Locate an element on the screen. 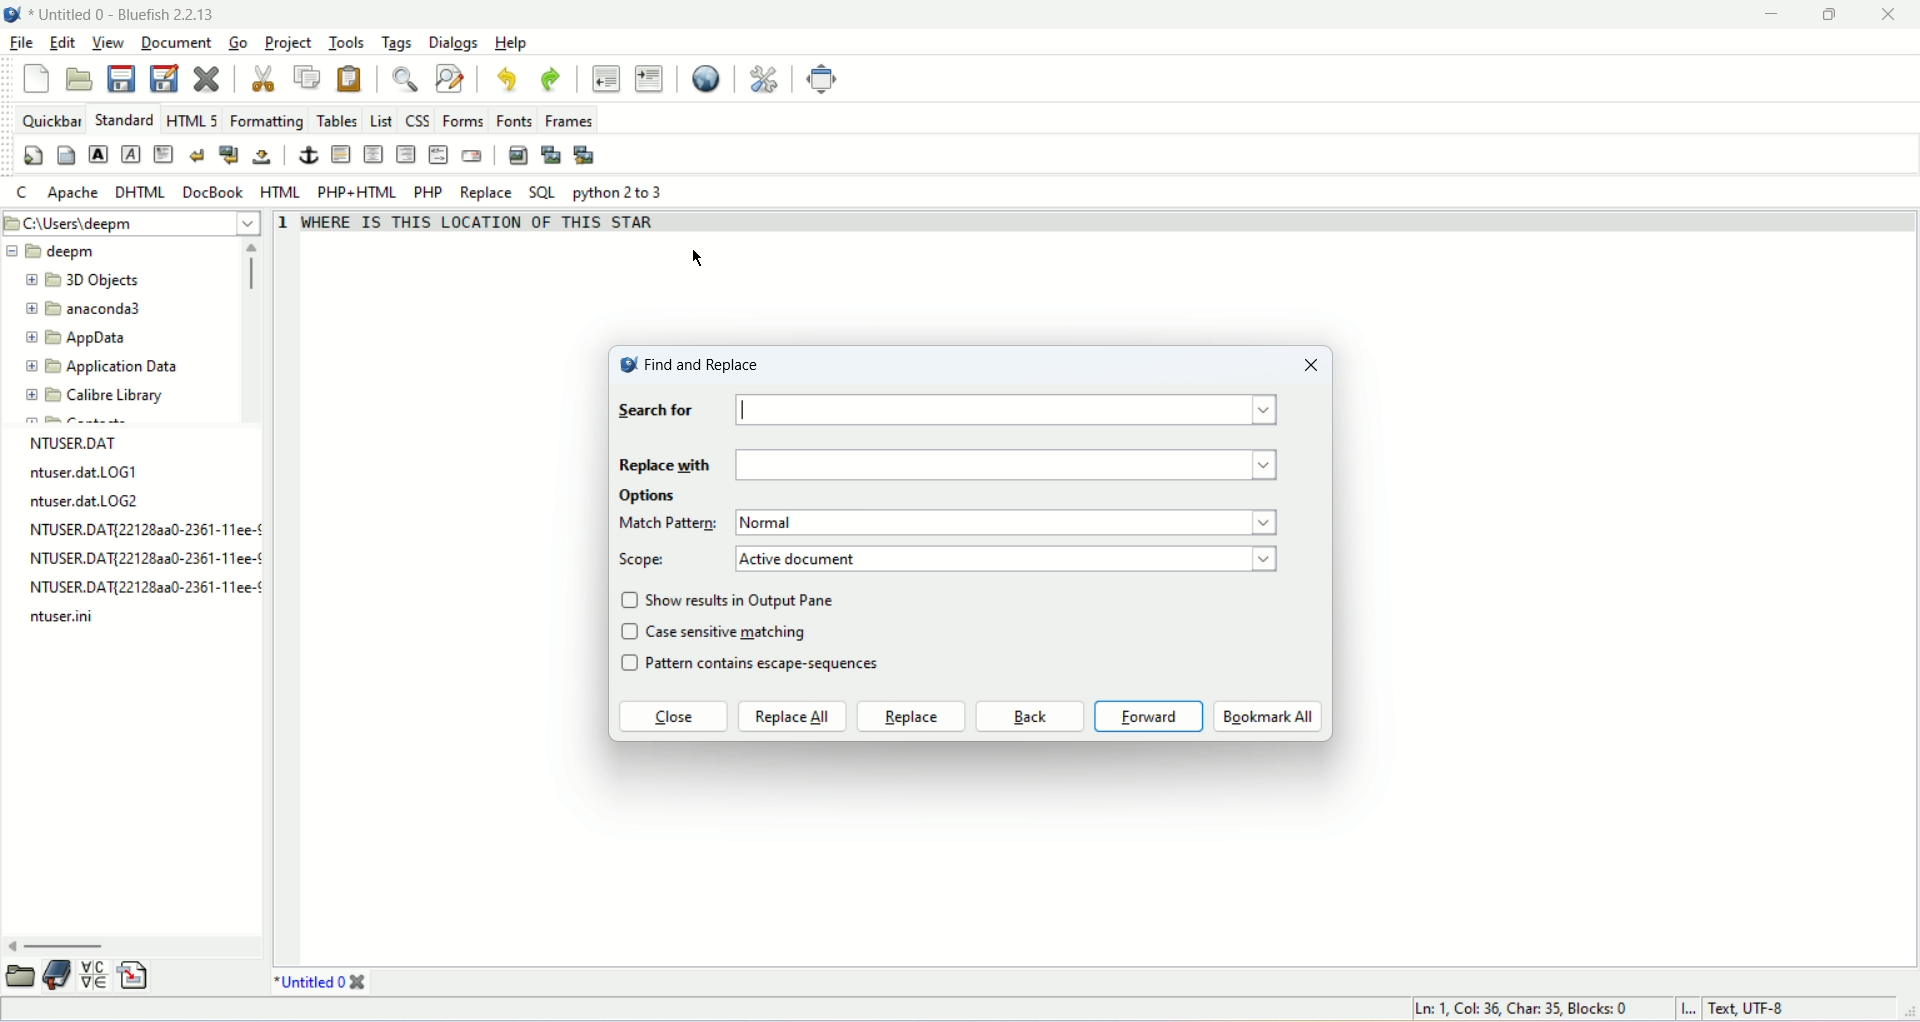 The image size is (1920, 1022). case sensitive matching is located at coordinates (730, 631).